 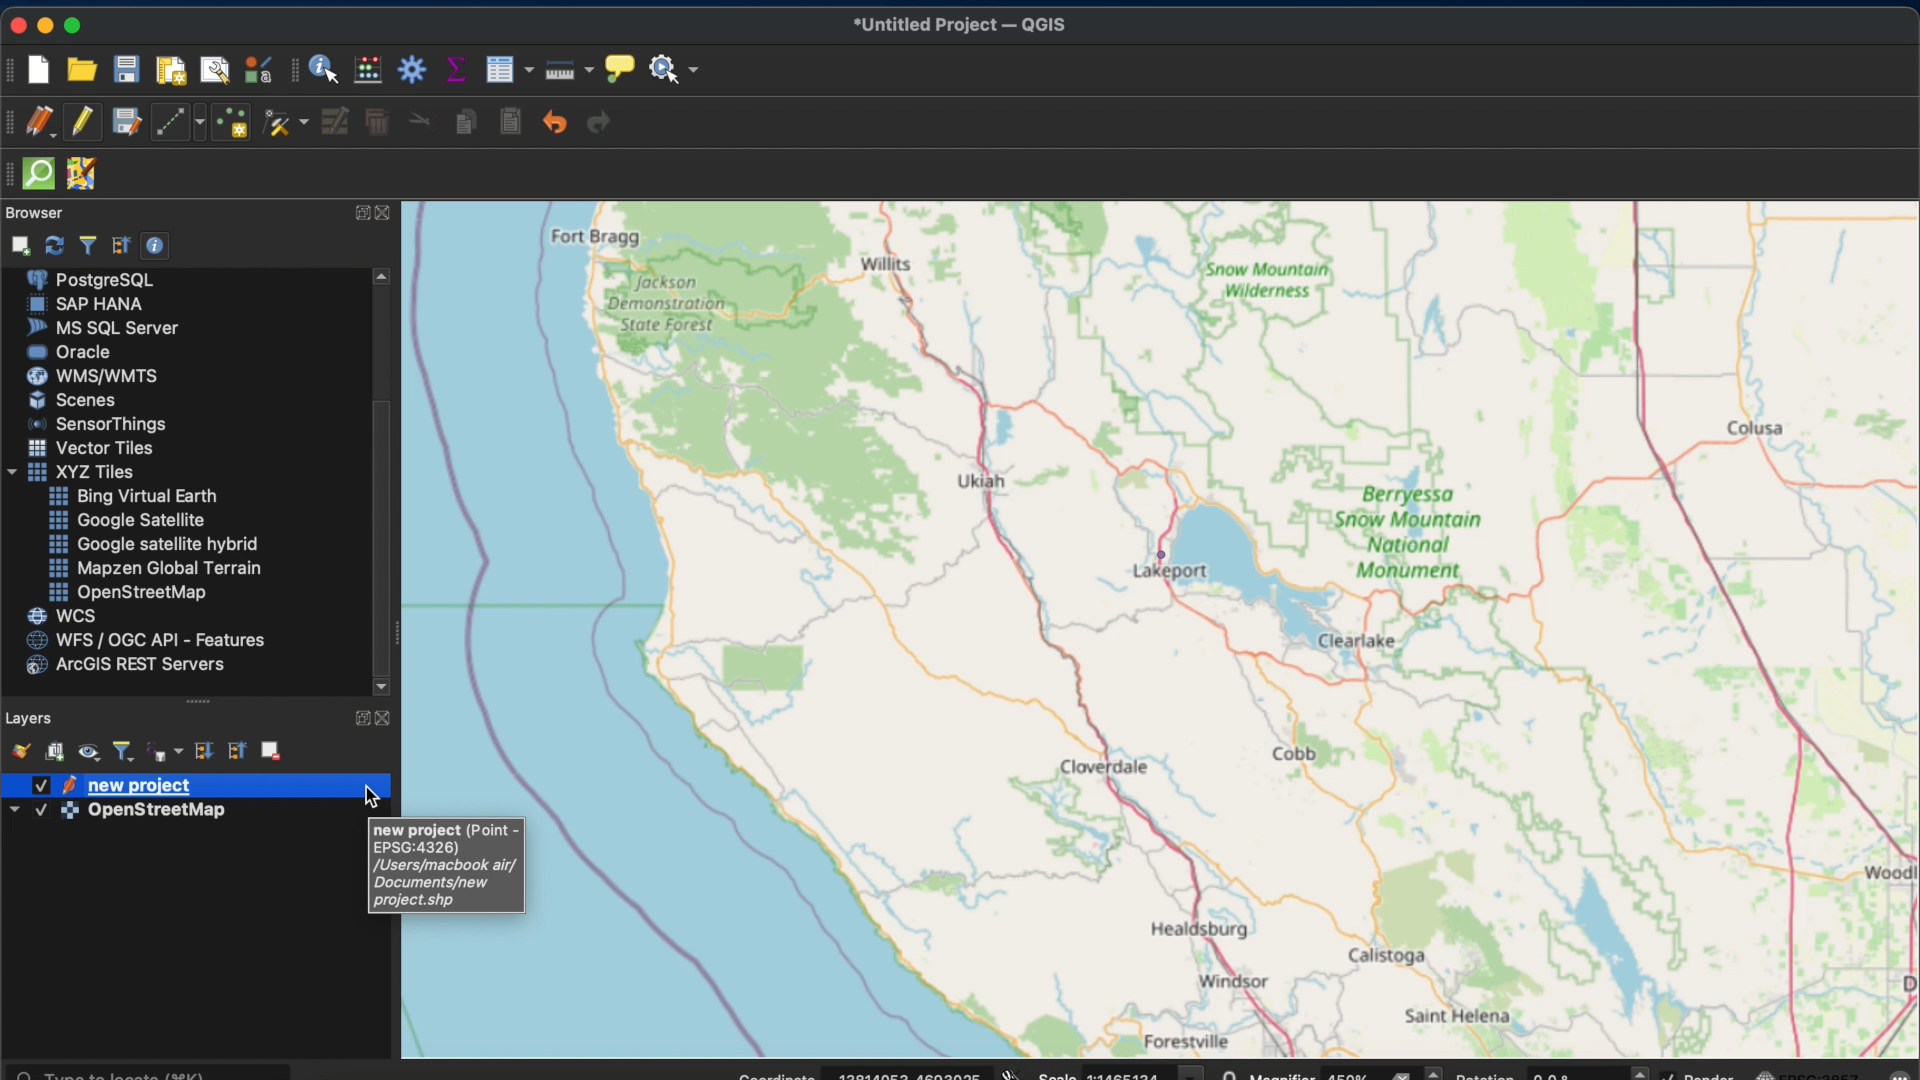 I want to click on add. selected layer, so click(x=17, y=243).